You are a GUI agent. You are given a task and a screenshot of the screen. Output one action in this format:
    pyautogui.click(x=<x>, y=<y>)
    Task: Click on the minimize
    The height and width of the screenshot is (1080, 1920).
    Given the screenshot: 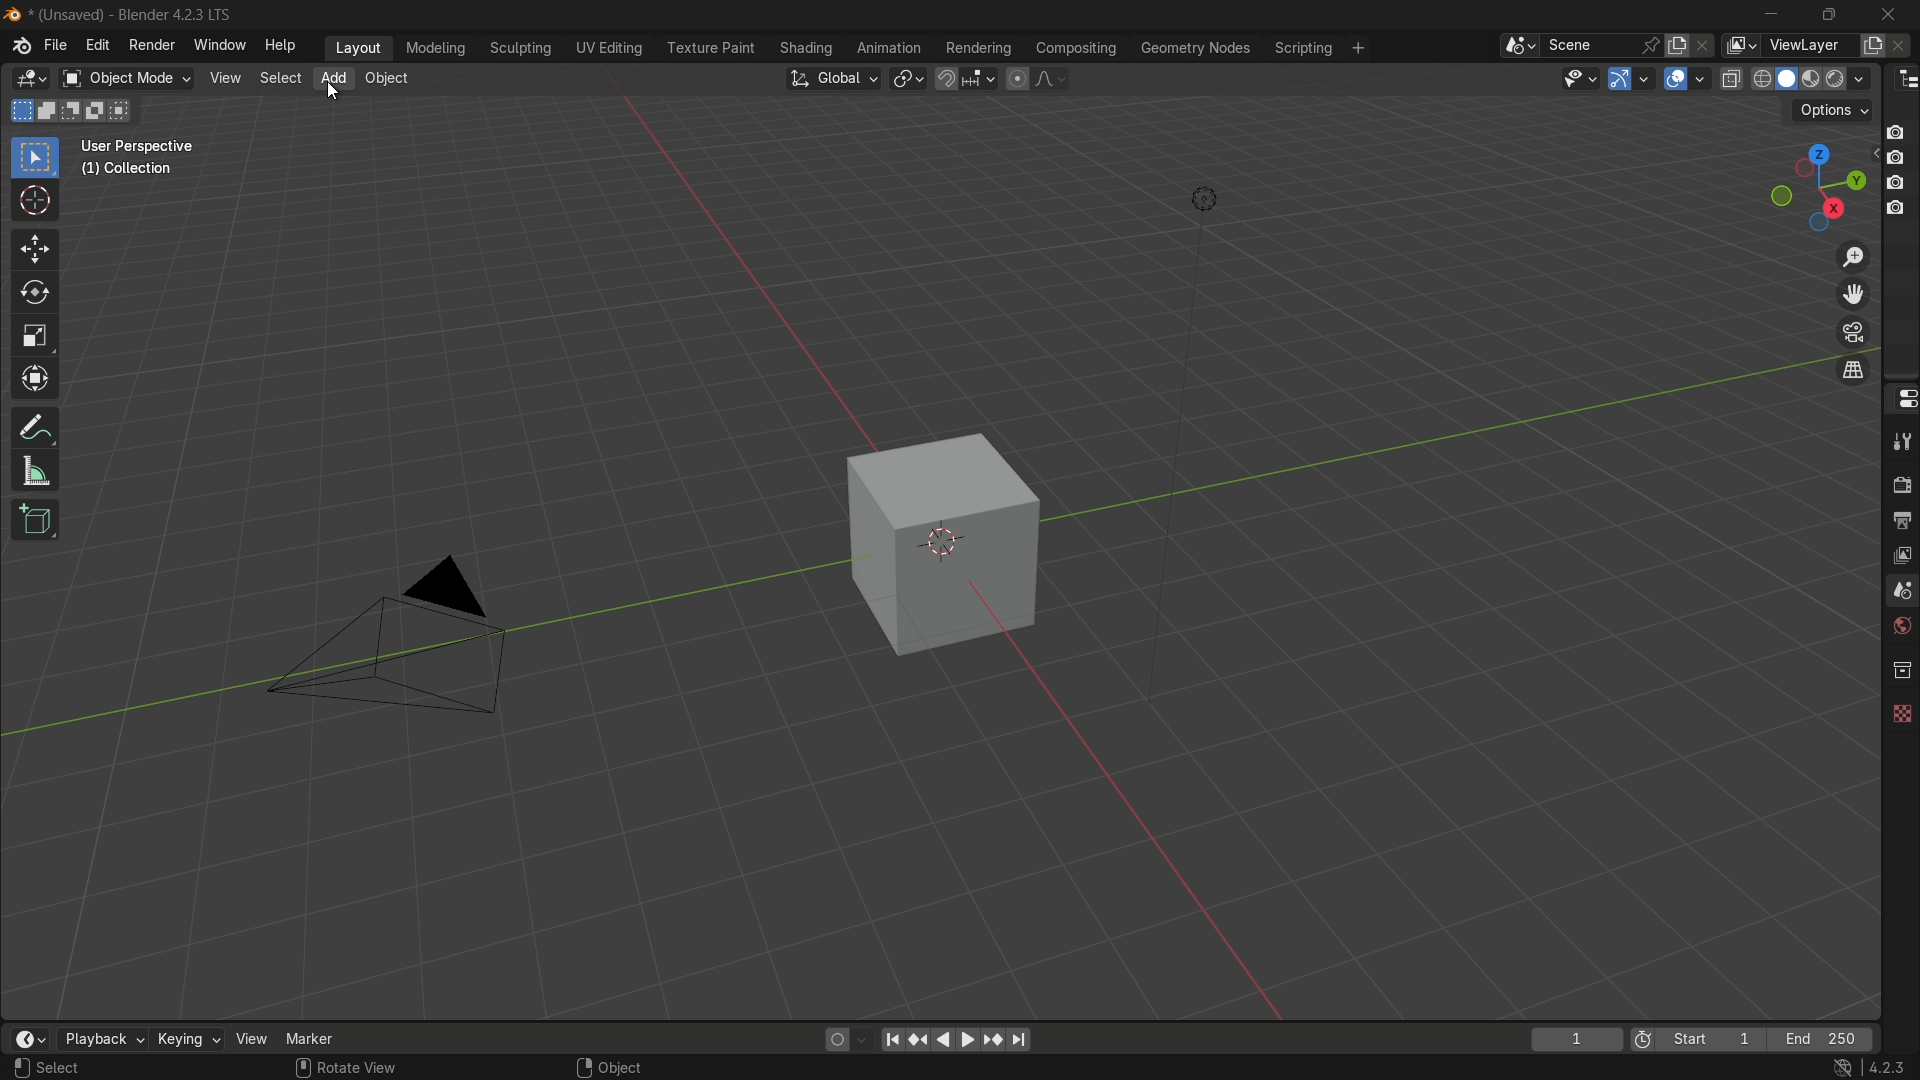 What is the action you would take?
    pyautogui.click(x=1772, y=16)
    